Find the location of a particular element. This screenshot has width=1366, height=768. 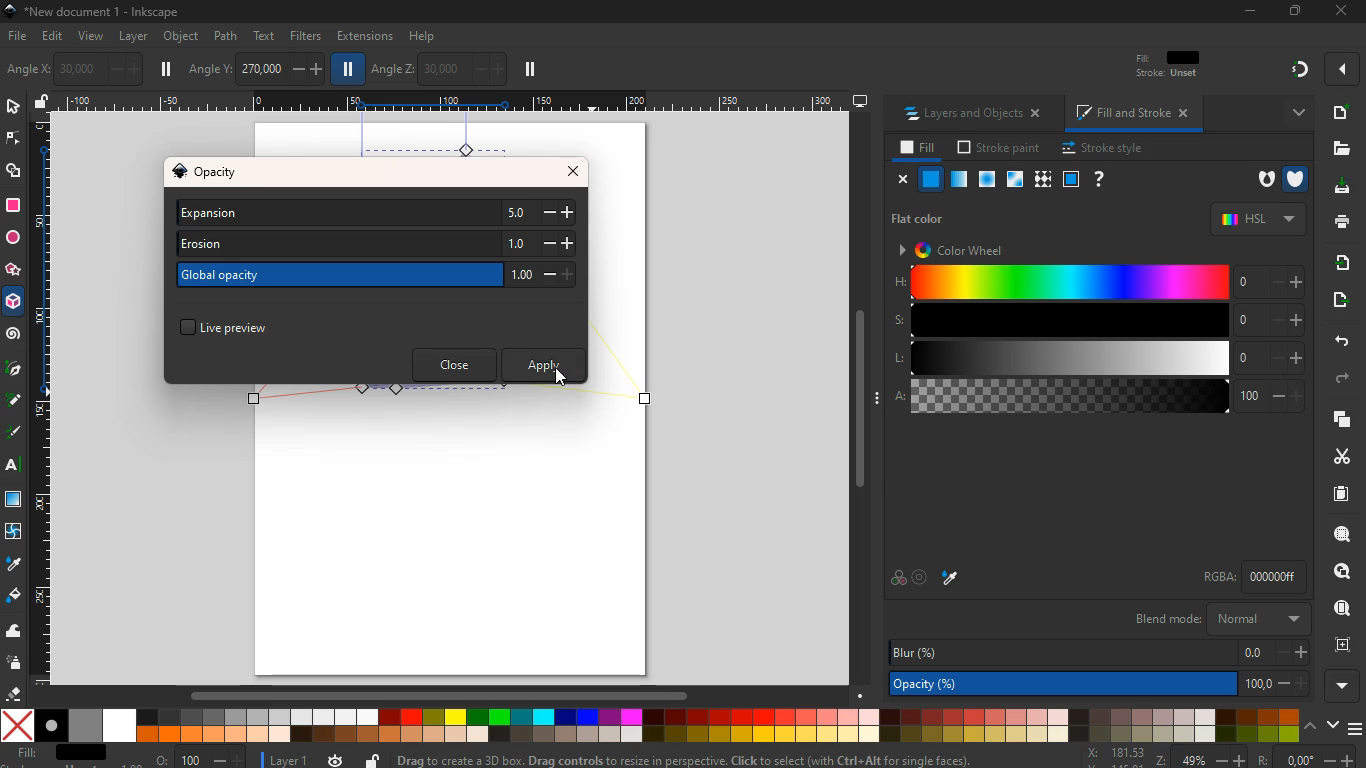

fill and stroke is located at coordinates (1135, 115).